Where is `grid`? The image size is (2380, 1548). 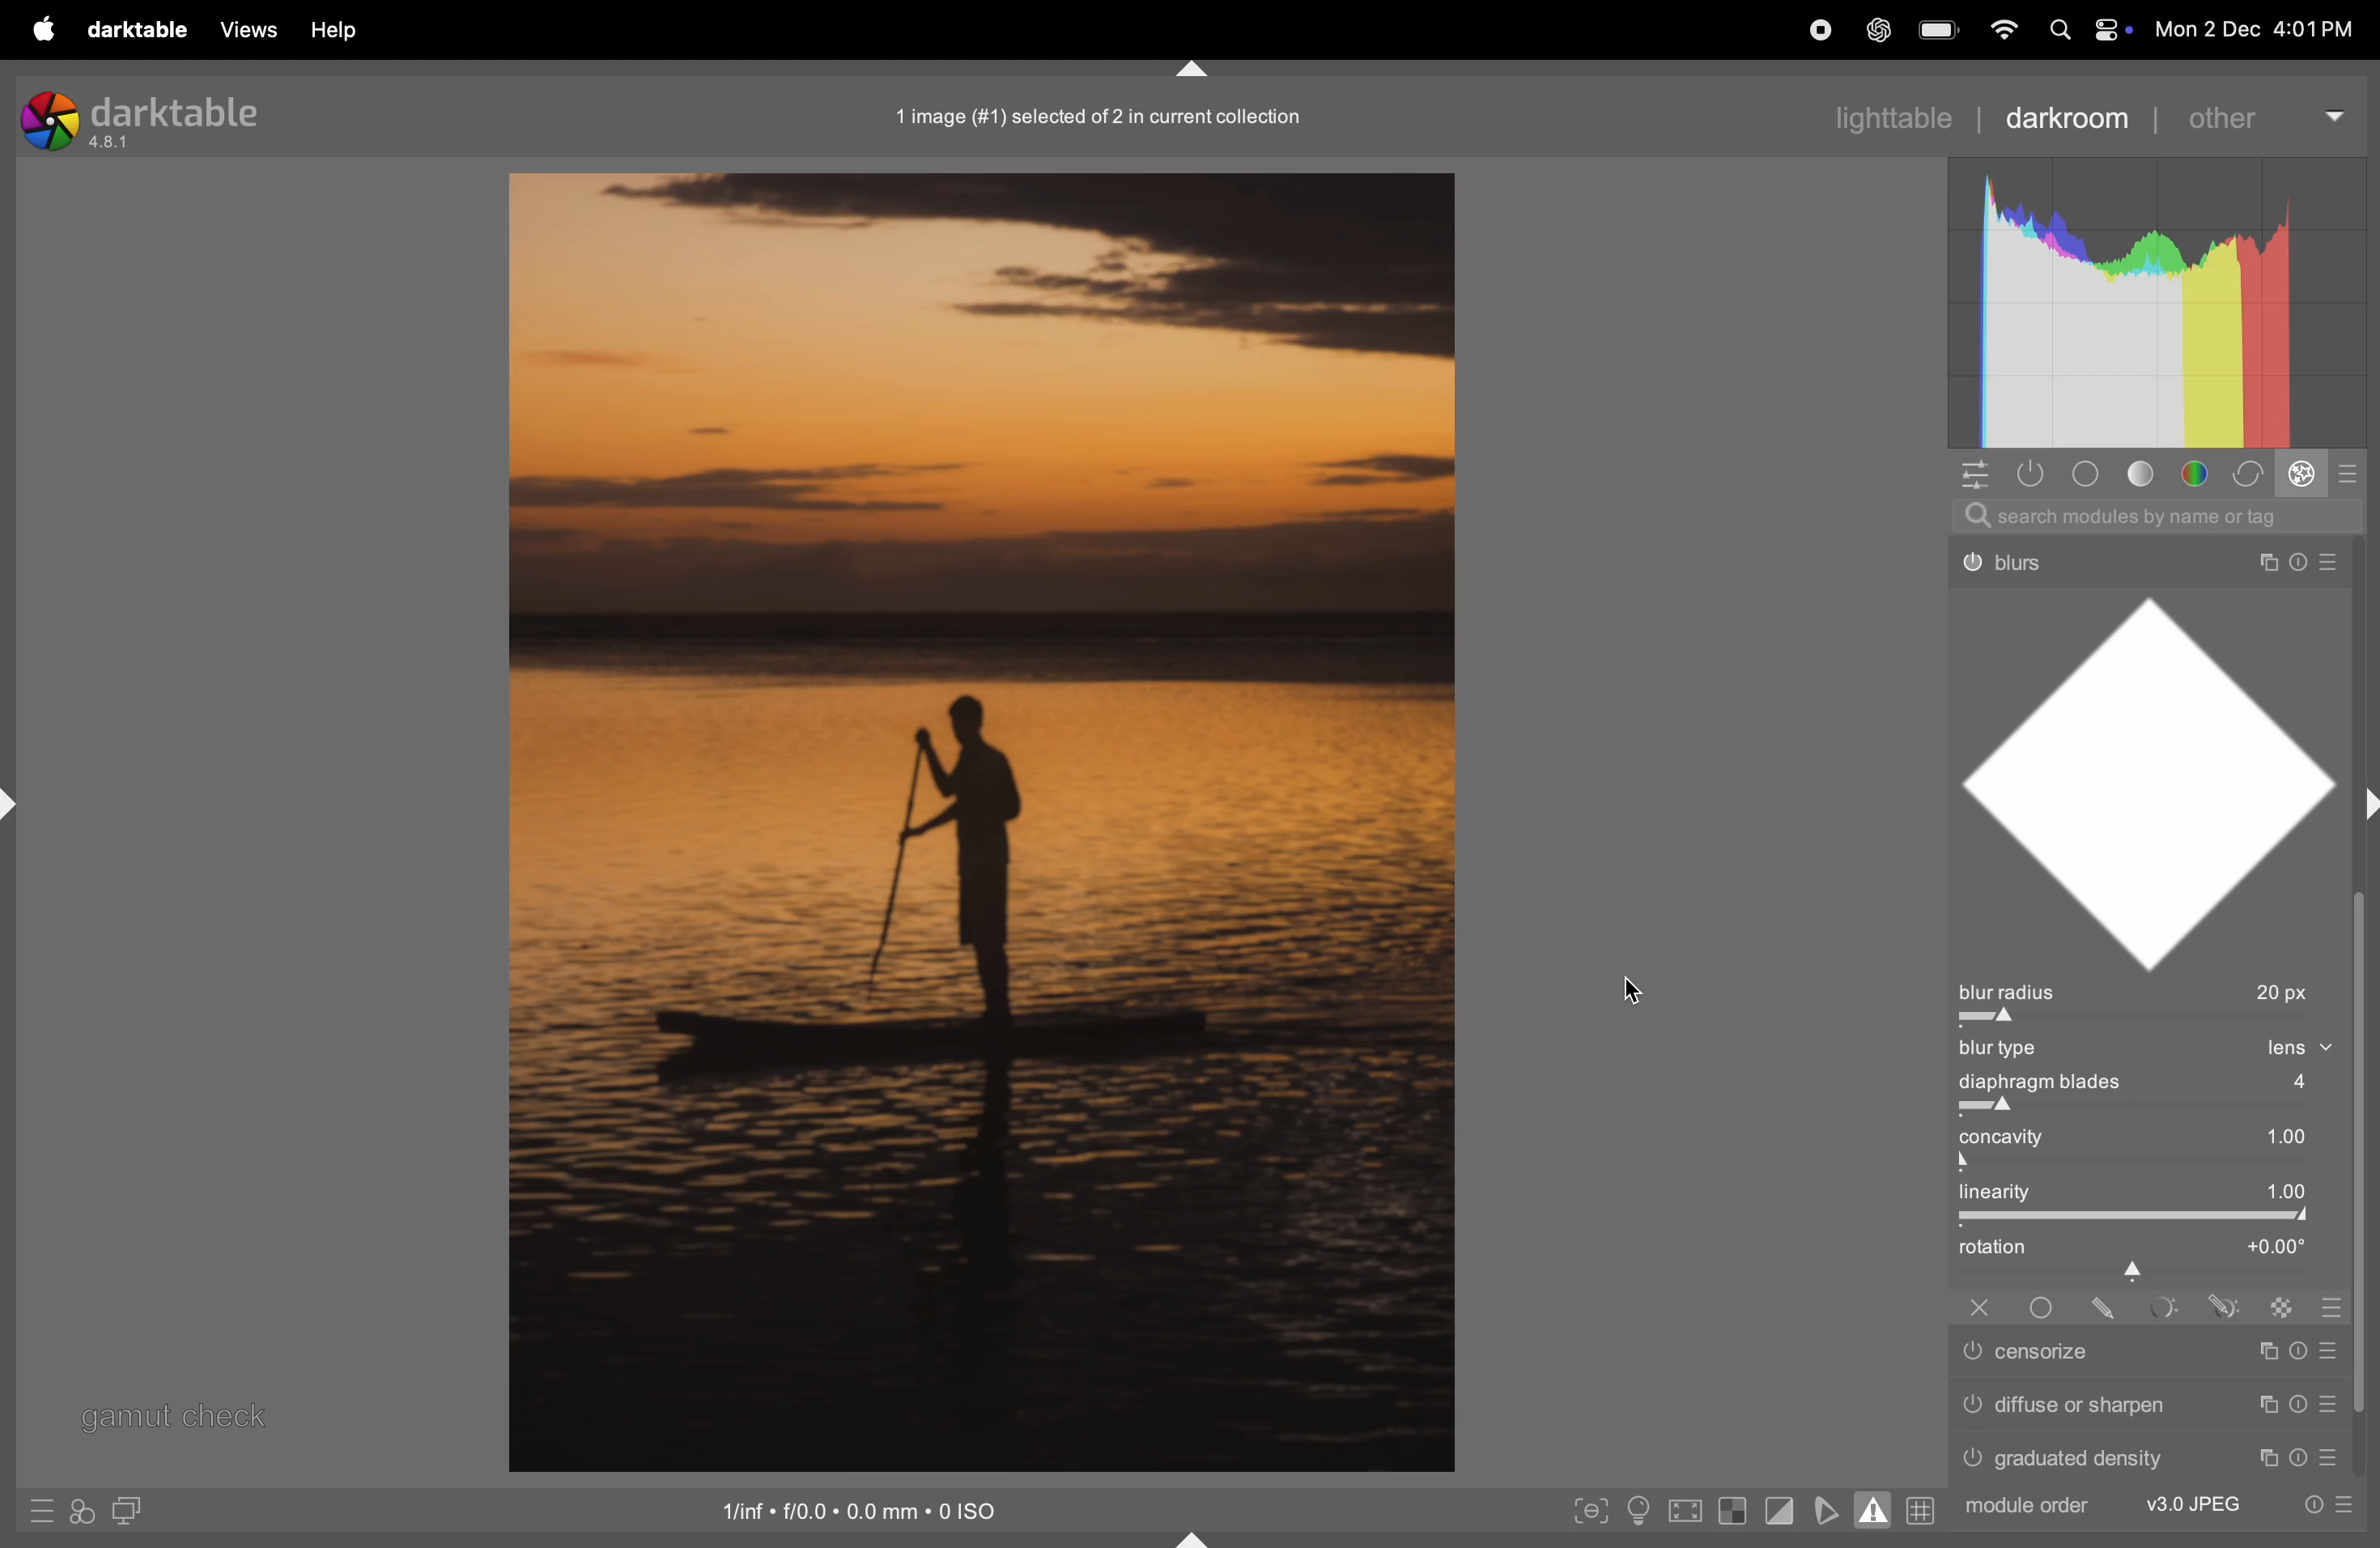 grid is located at coordinates (1922, 1510).